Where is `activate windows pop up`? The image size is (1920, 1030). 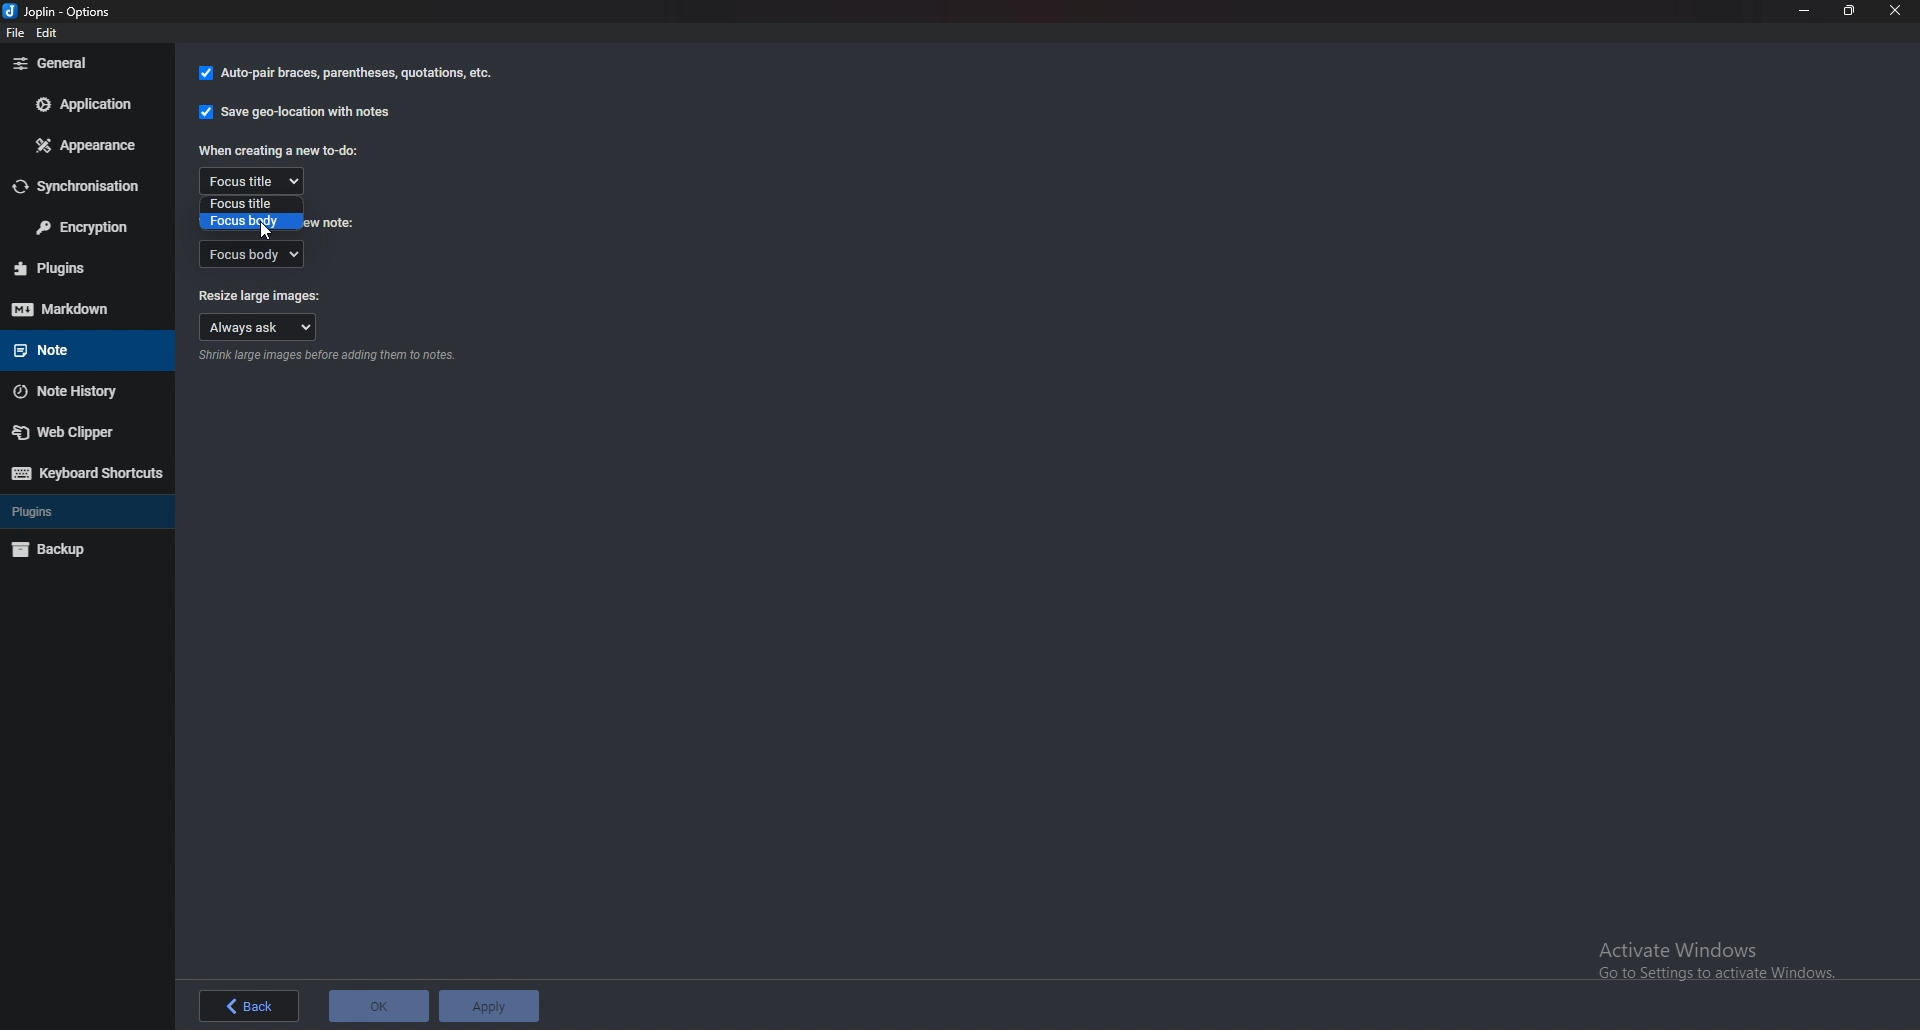 activate windows pop up is located at coordinates (1715, 961).